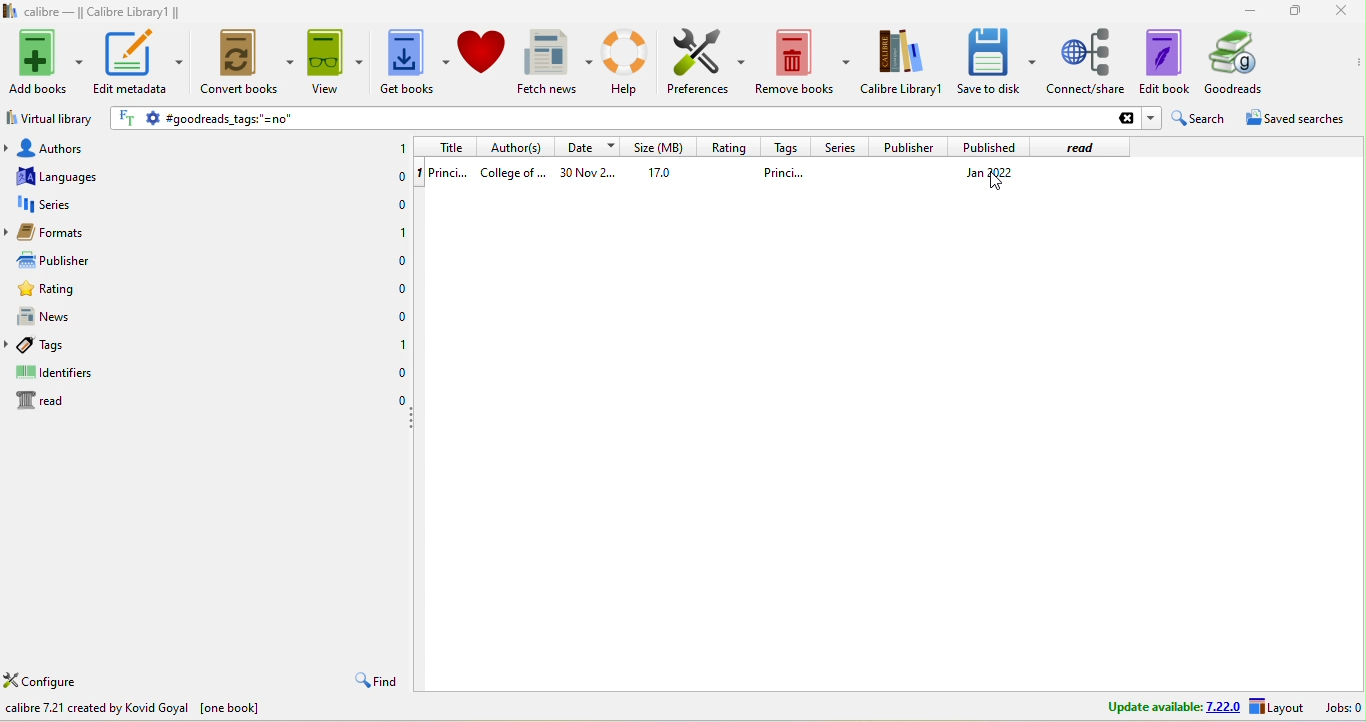 The image size is (1366, 722). What do you see at coordinates (417, 174) in the screenshot?
I see `1` at bounding box center [417, 174].